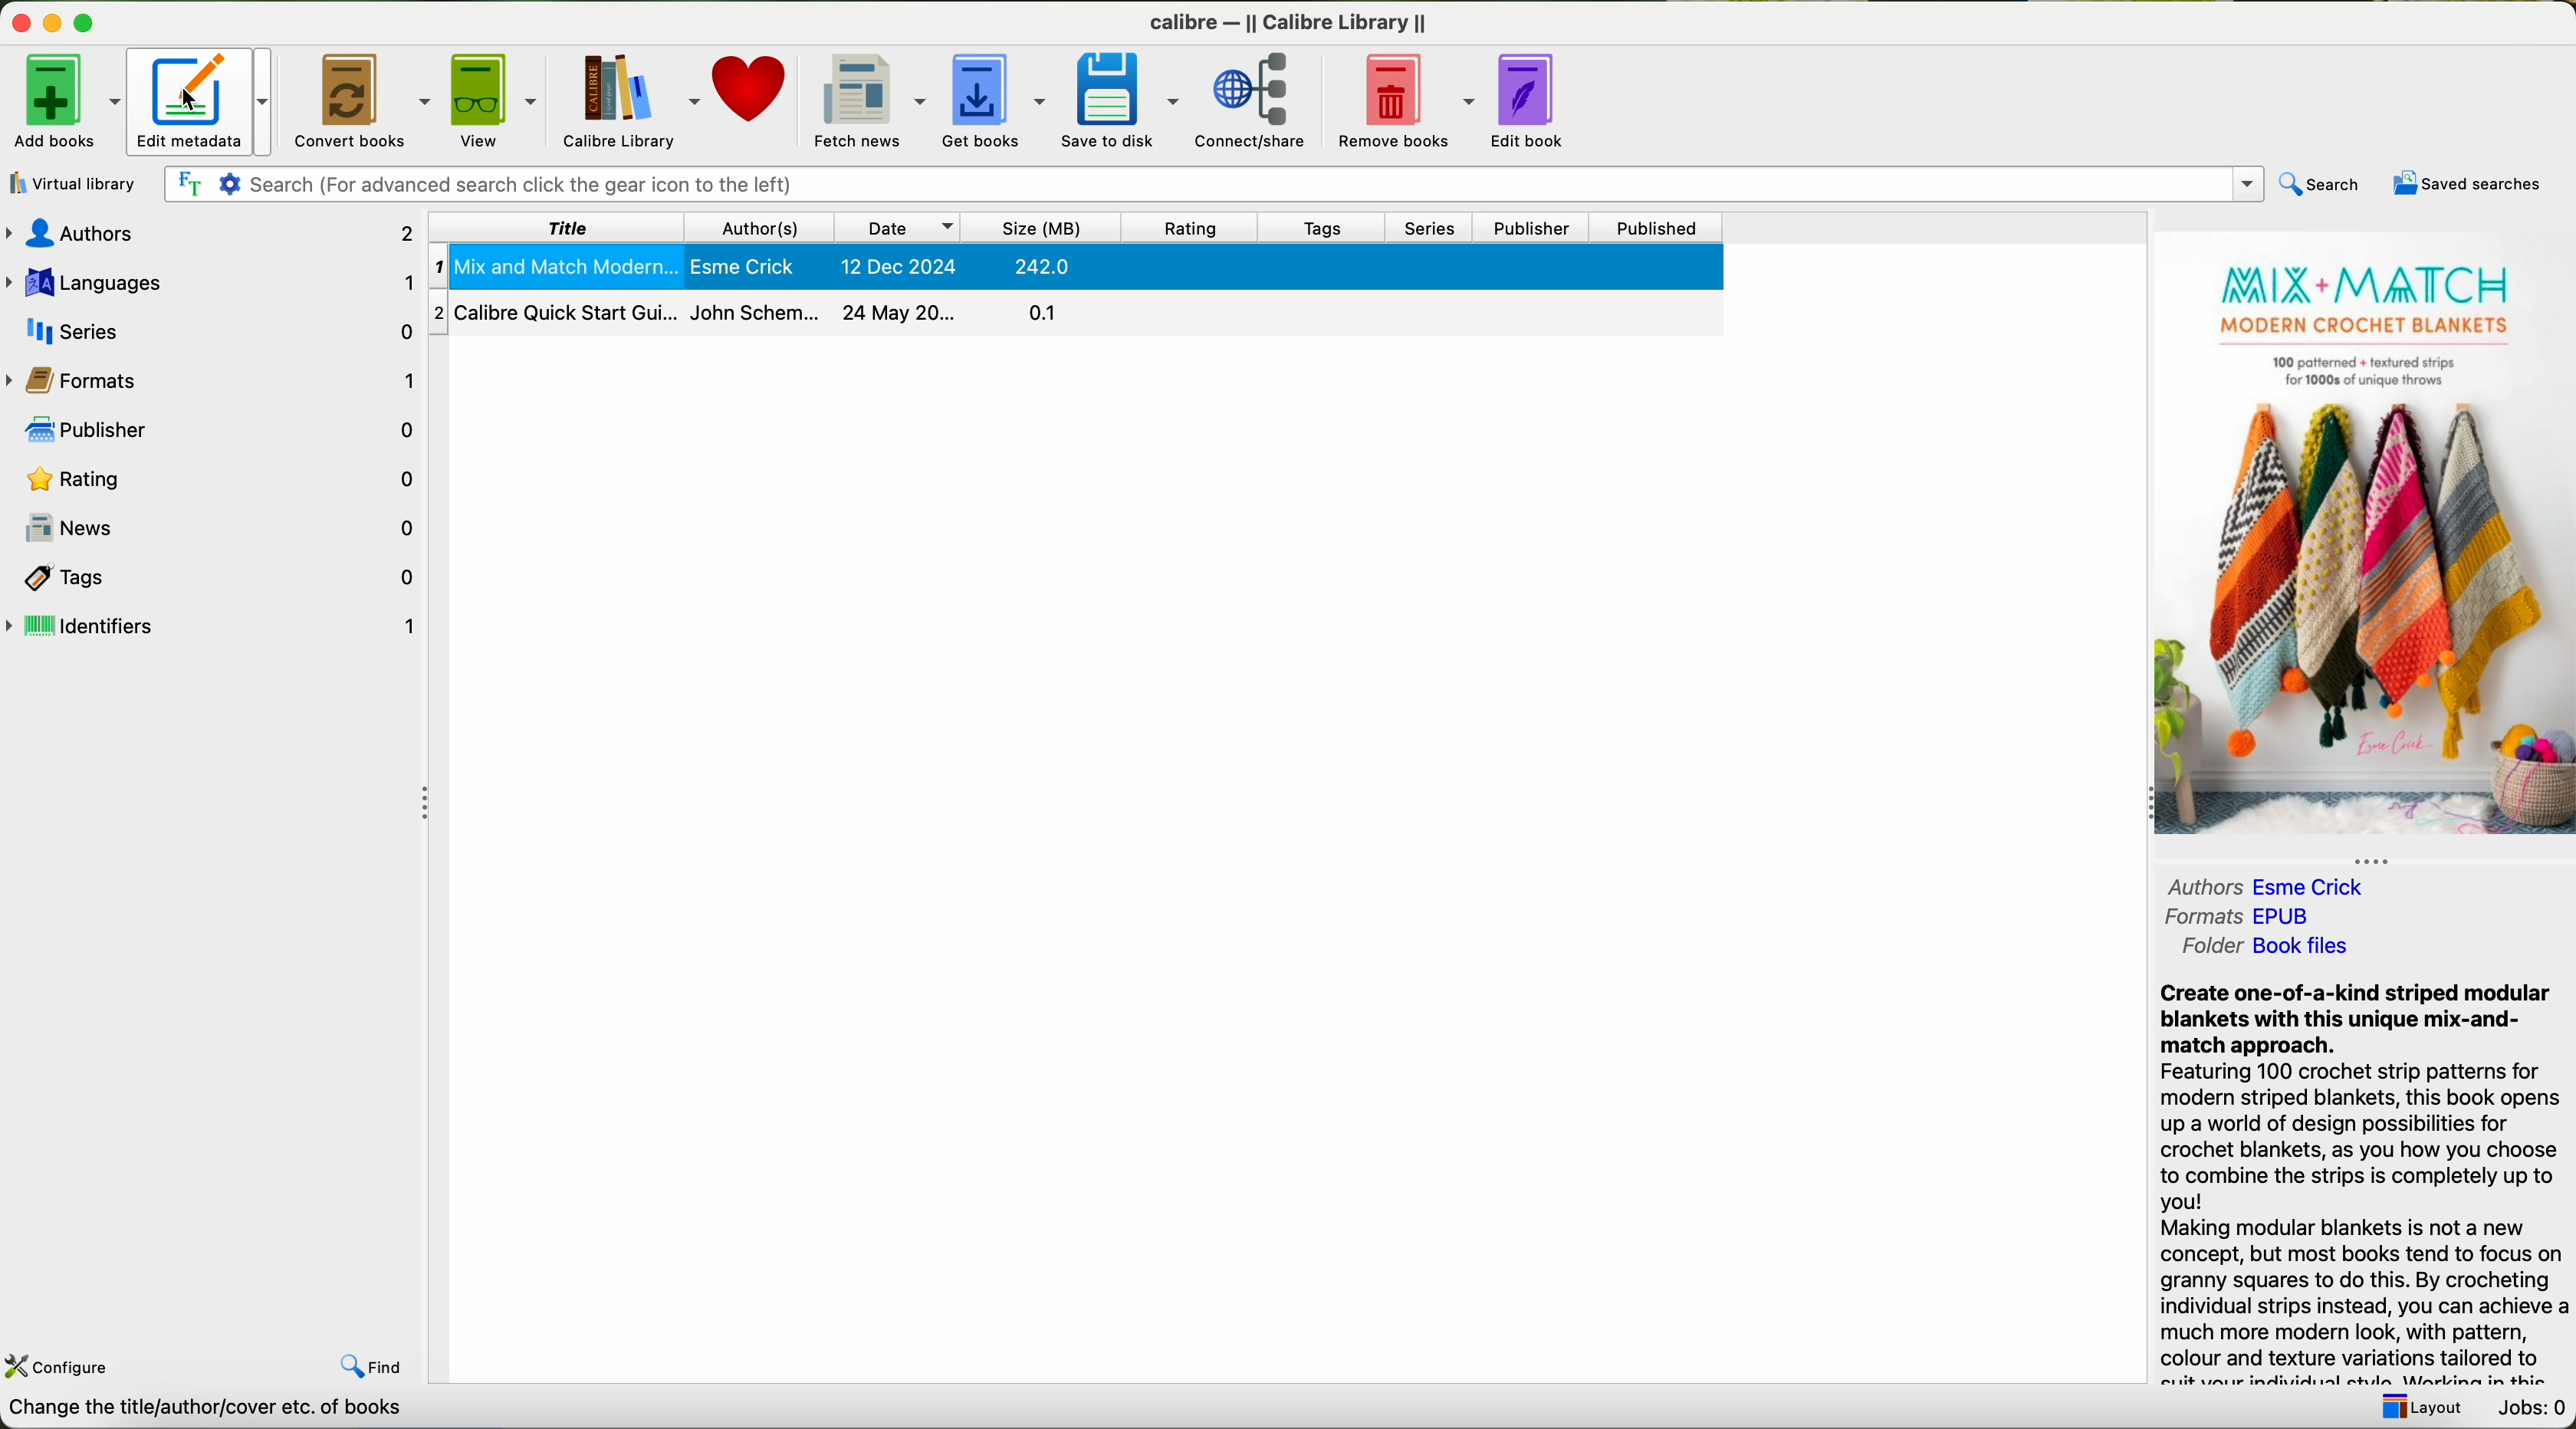 The height and width of the screenshot is (1429, 2576). Describe the element at coordinates (1207, 182) in the screenshot. I see `search bar` at that location.